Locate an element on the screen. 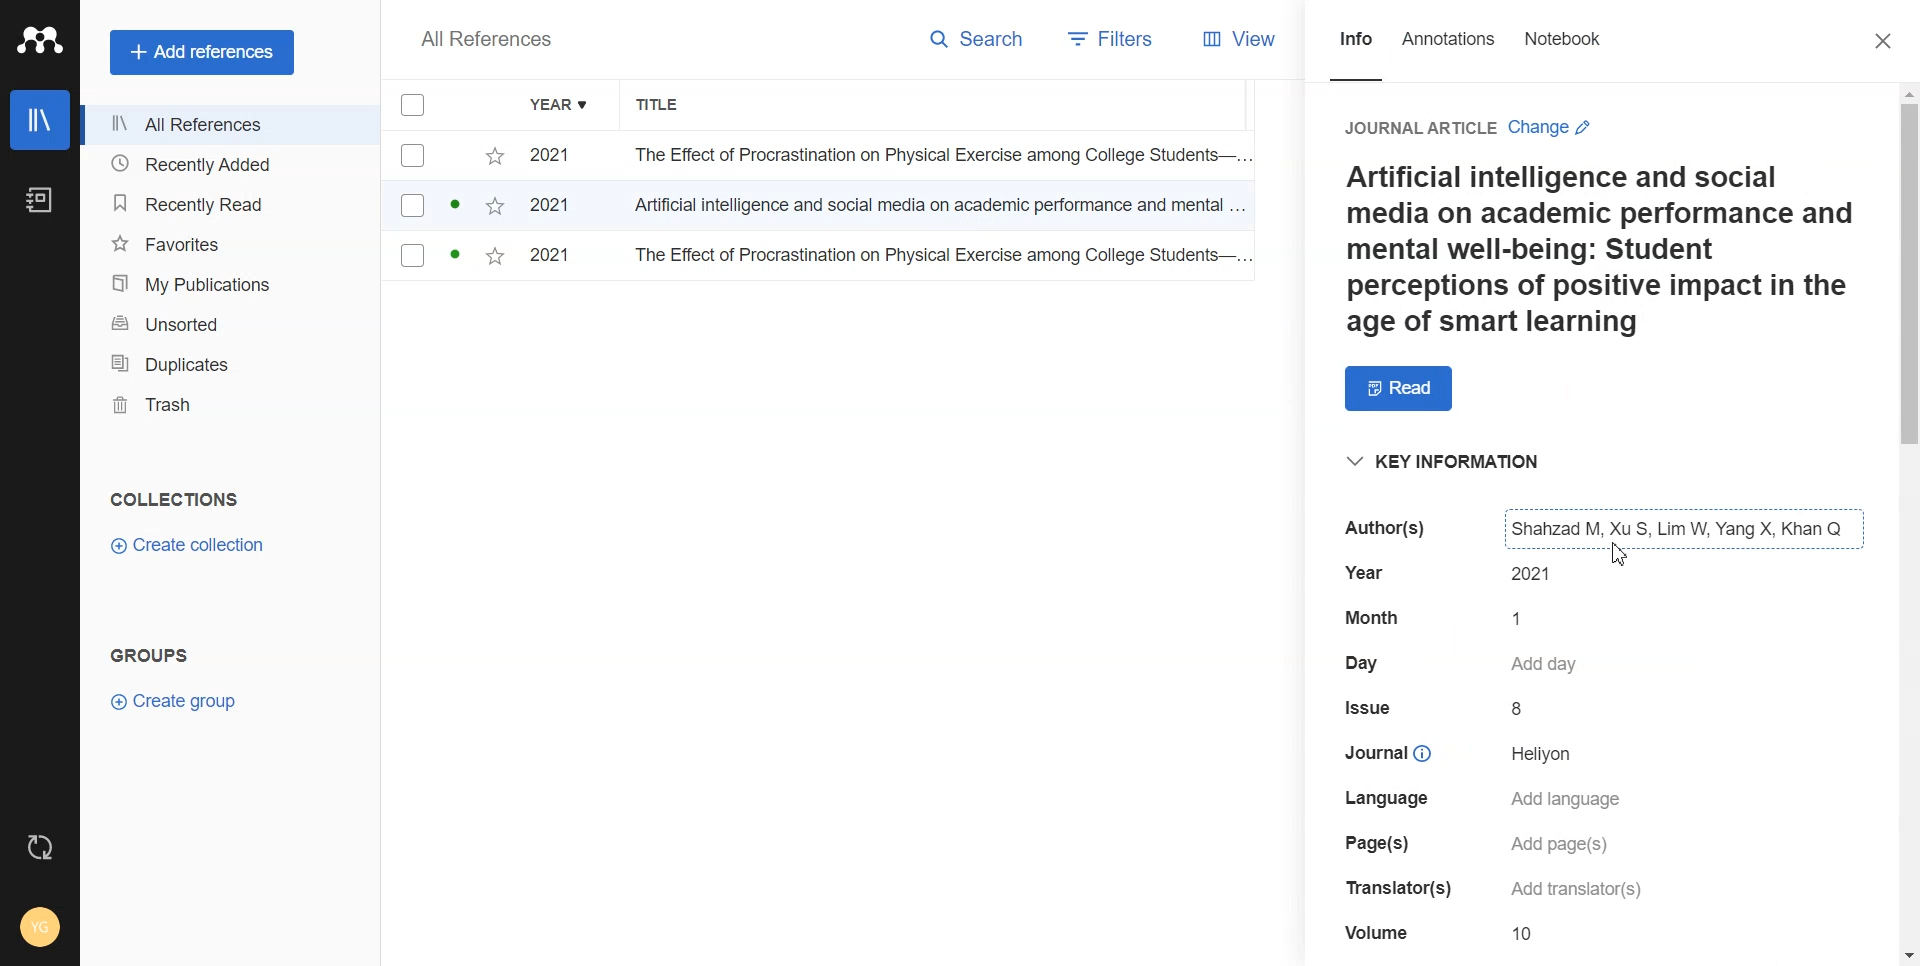 This screenshot has height=966, width=1920. Cursor is located at coordinates (1625, 554).